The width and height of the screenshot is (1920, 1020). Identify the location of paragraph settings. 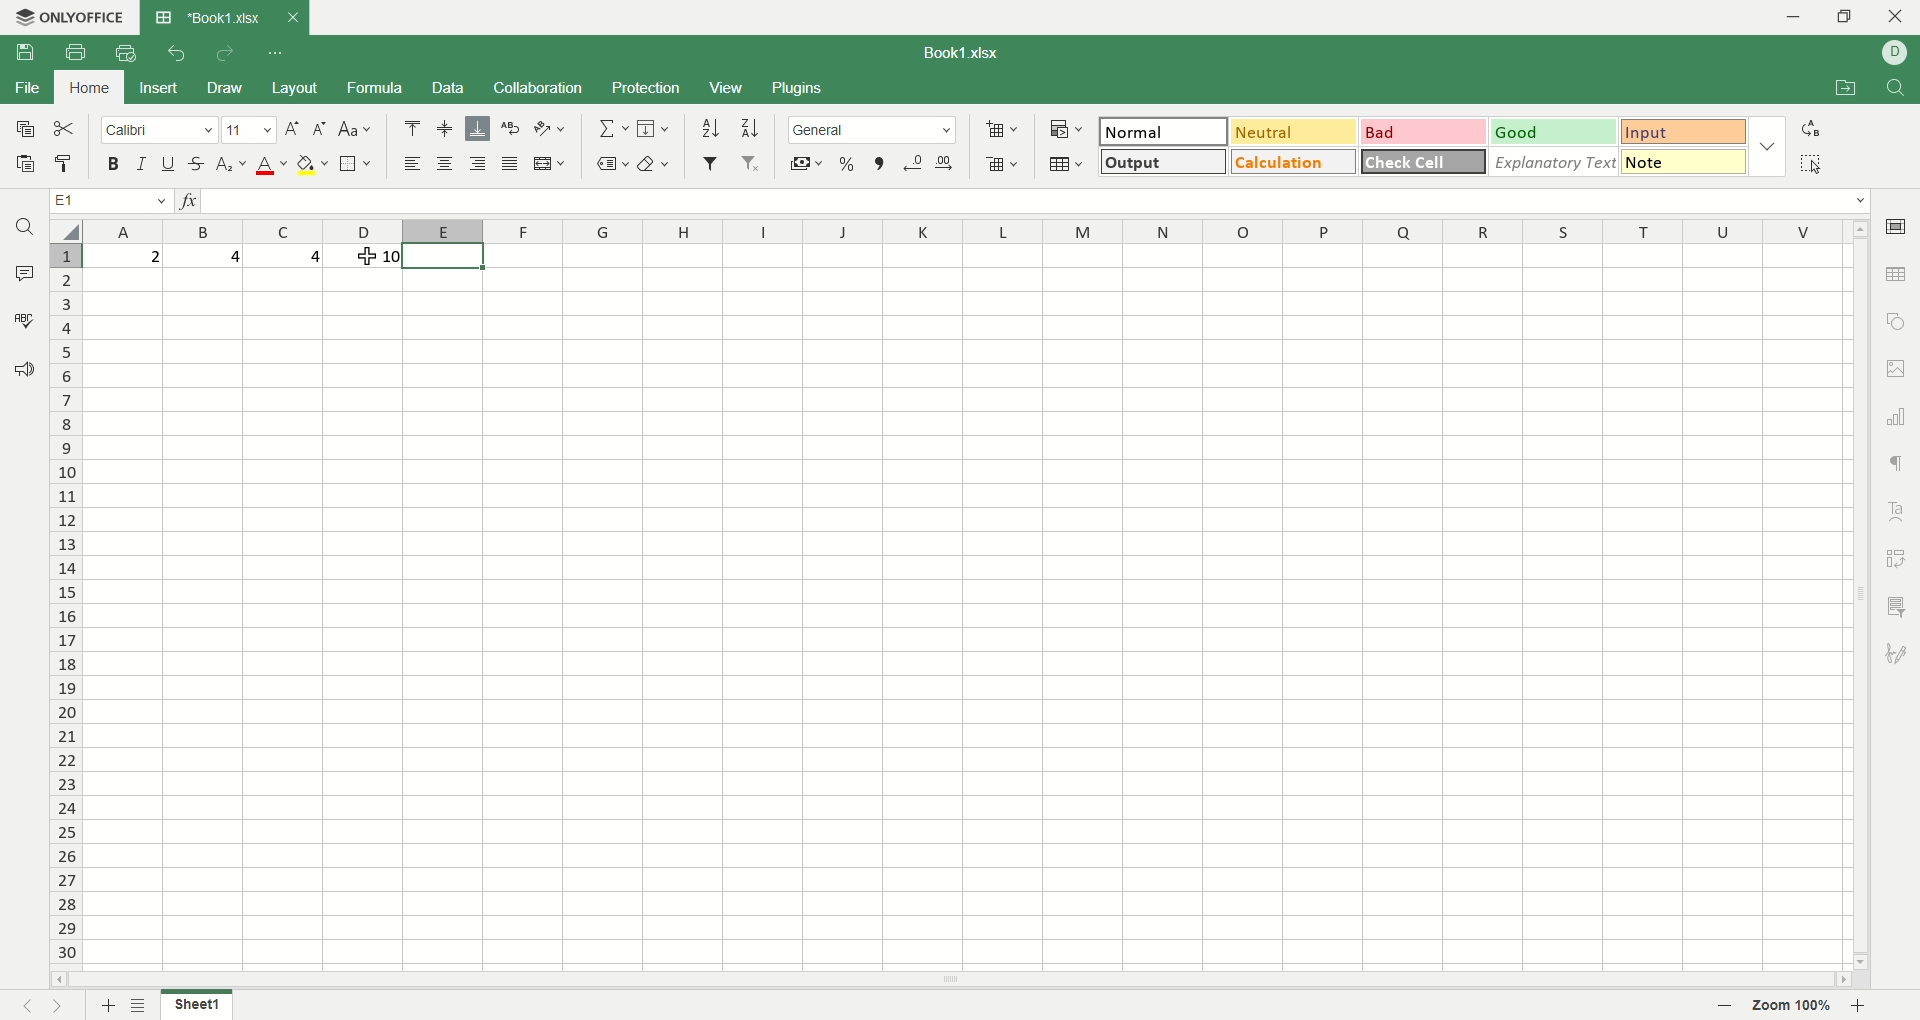
(1897, 466).